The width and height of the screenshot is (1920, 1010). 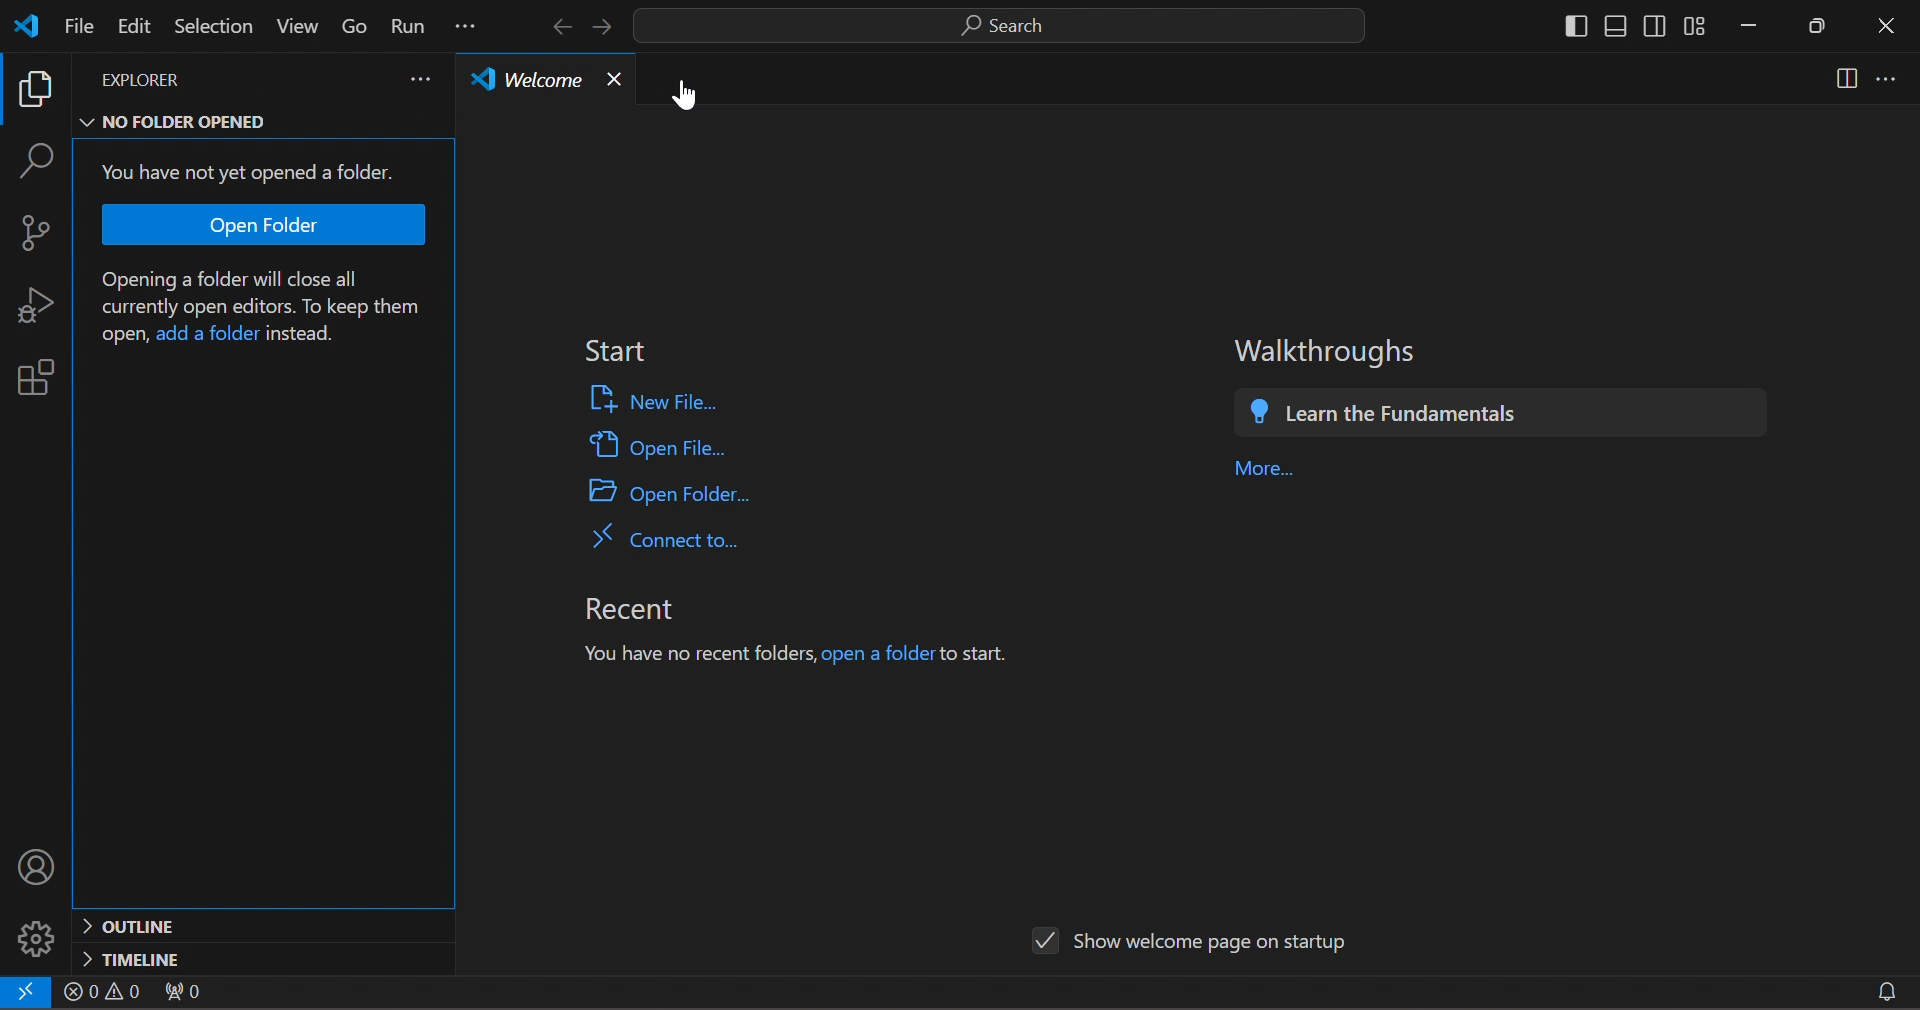 I want to click on more, so click(x=424, y=81).